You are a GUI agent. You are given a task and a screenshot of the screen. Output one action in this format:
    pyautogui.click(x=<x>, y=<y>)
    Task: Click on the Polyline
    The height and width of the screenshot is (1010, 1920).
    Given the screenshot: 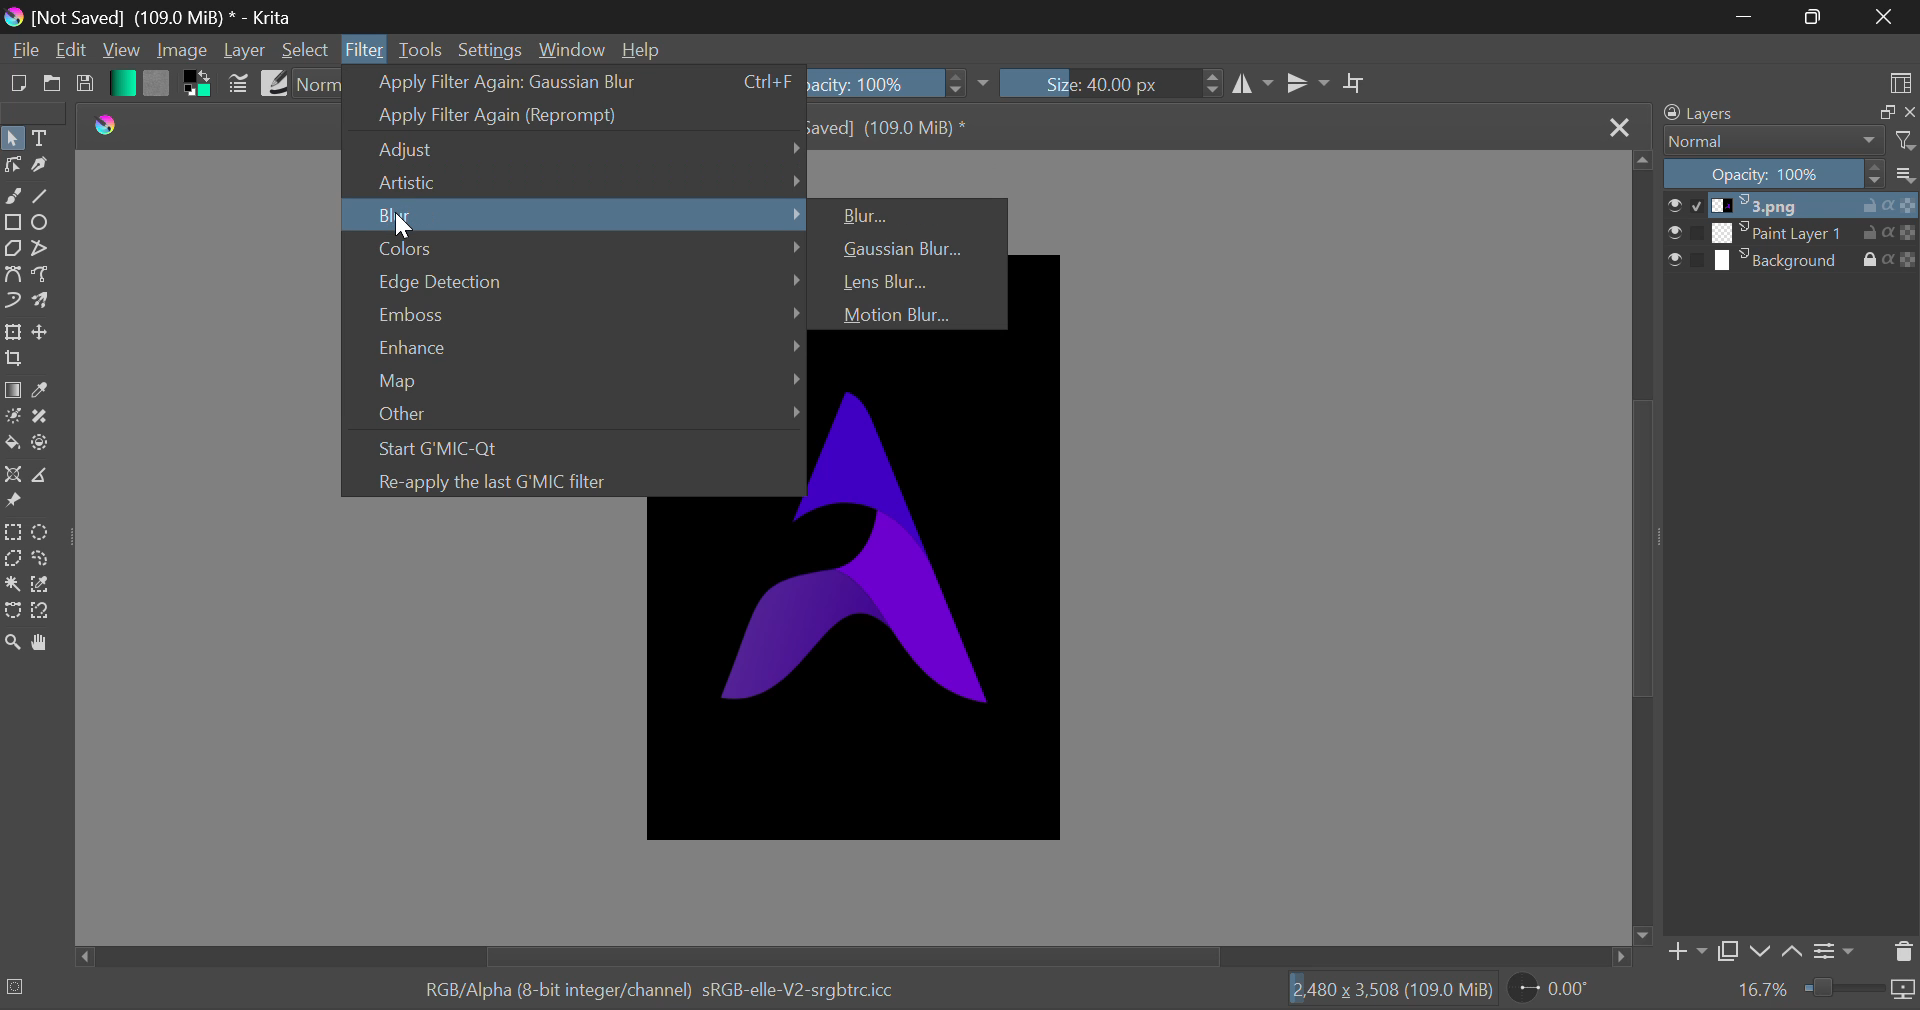 What is the action you would take?
    pyautogui.click(x=42, y=249)
    